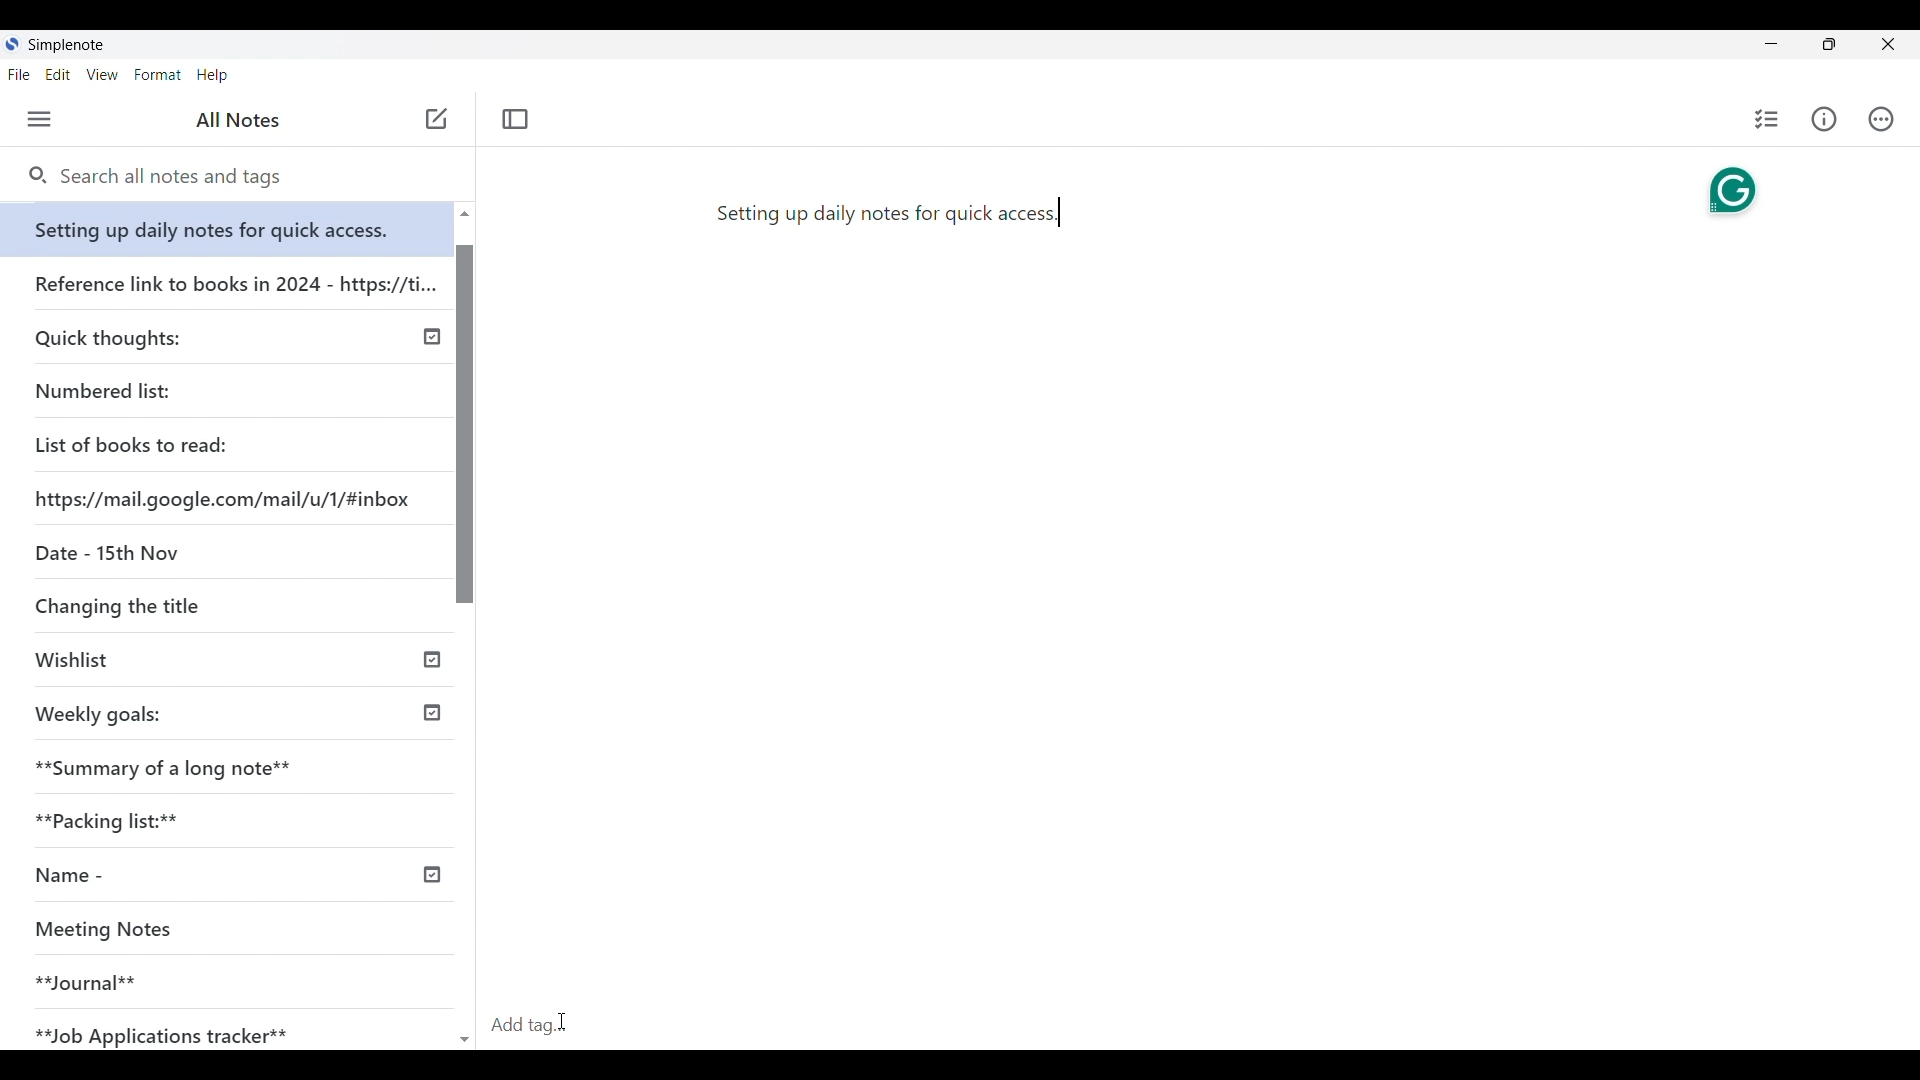  I want to click on Quick slide to top, so click(464, 214).